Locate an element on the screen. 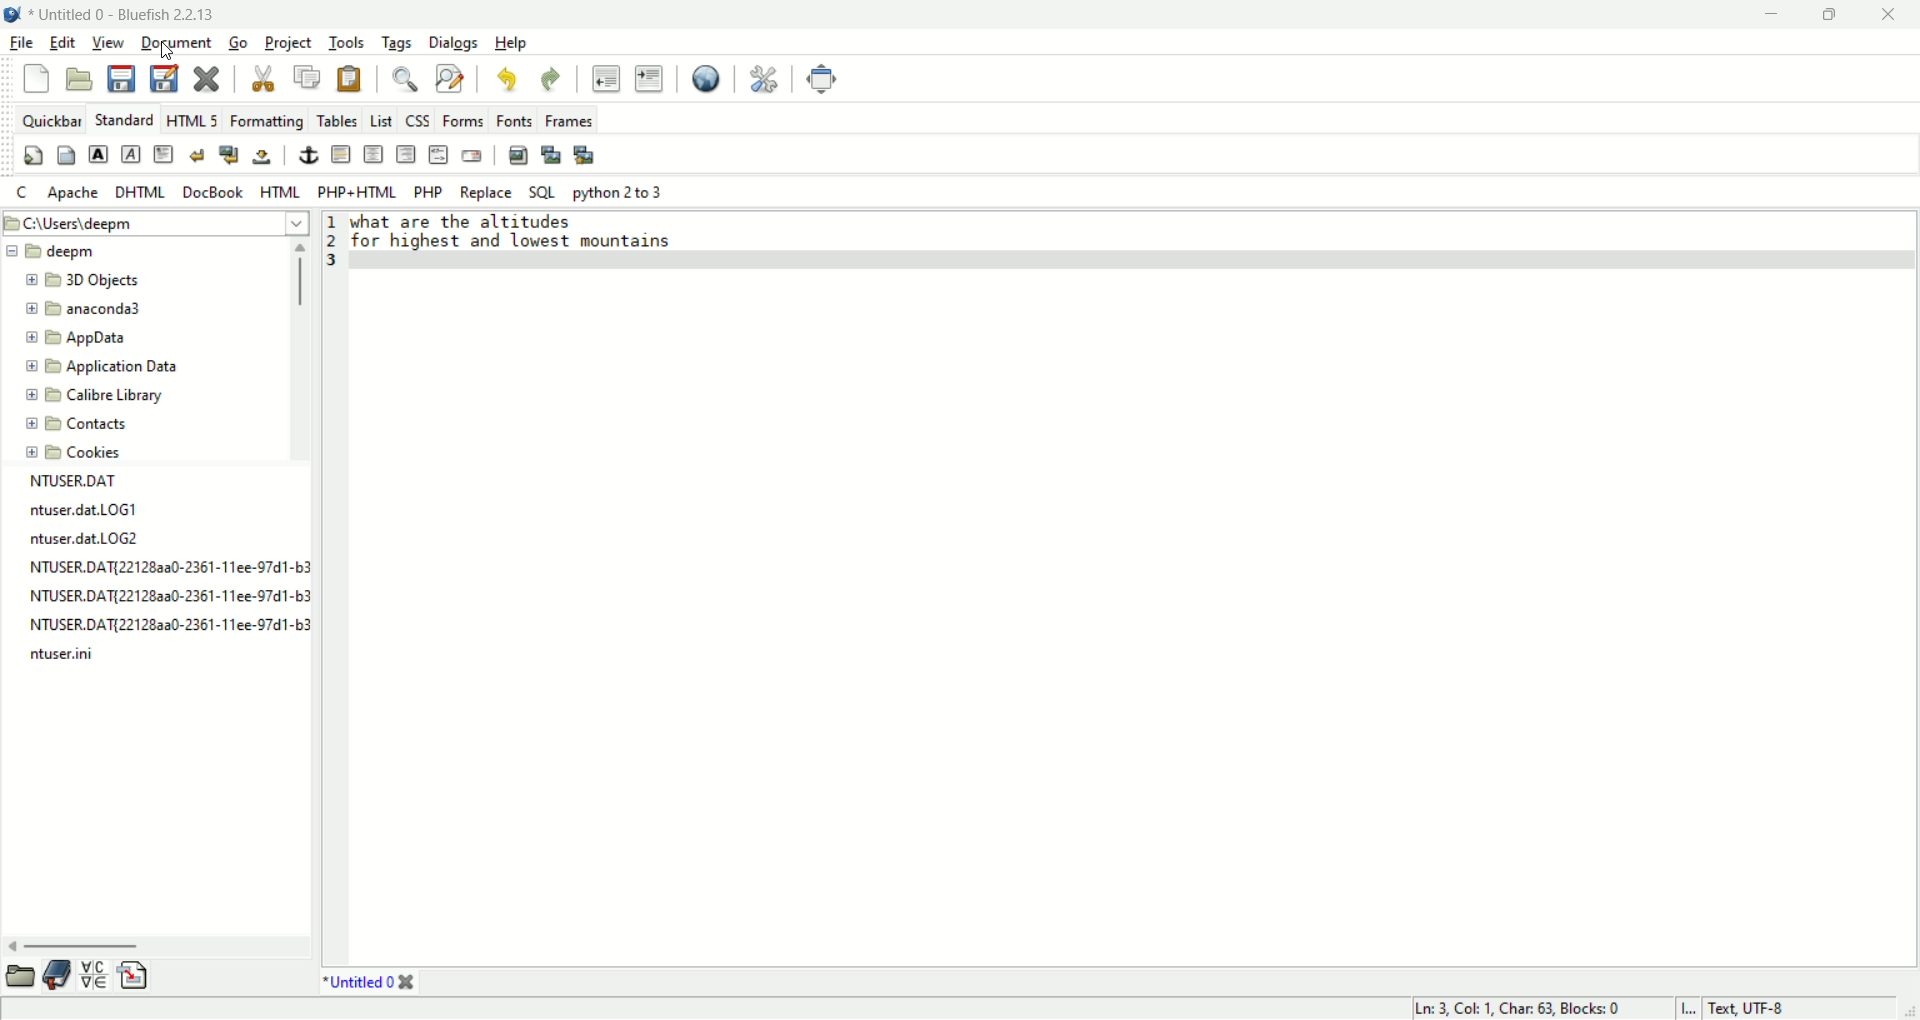  frames is located at coordinates (572, 119).